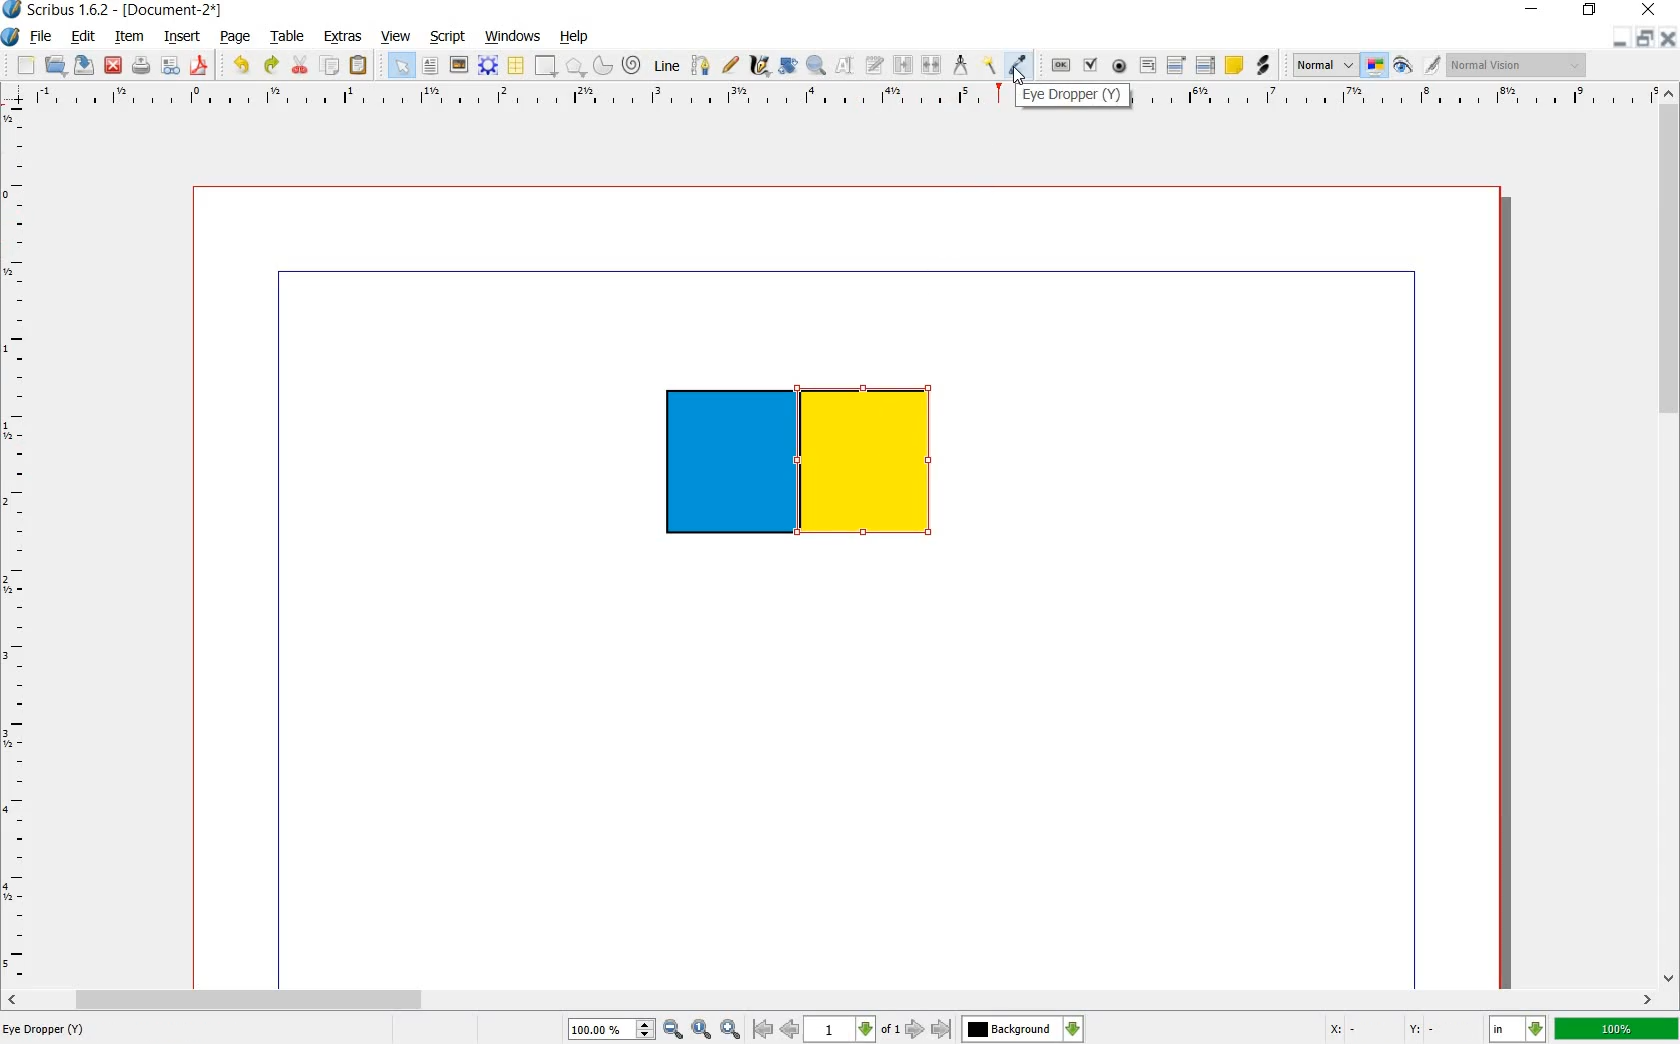 The height and width of the screenshot is (1044, 1680). Describe the element at coordinates (1388, 1026) in the screenshot. I see `X: - Y: -` at that location.